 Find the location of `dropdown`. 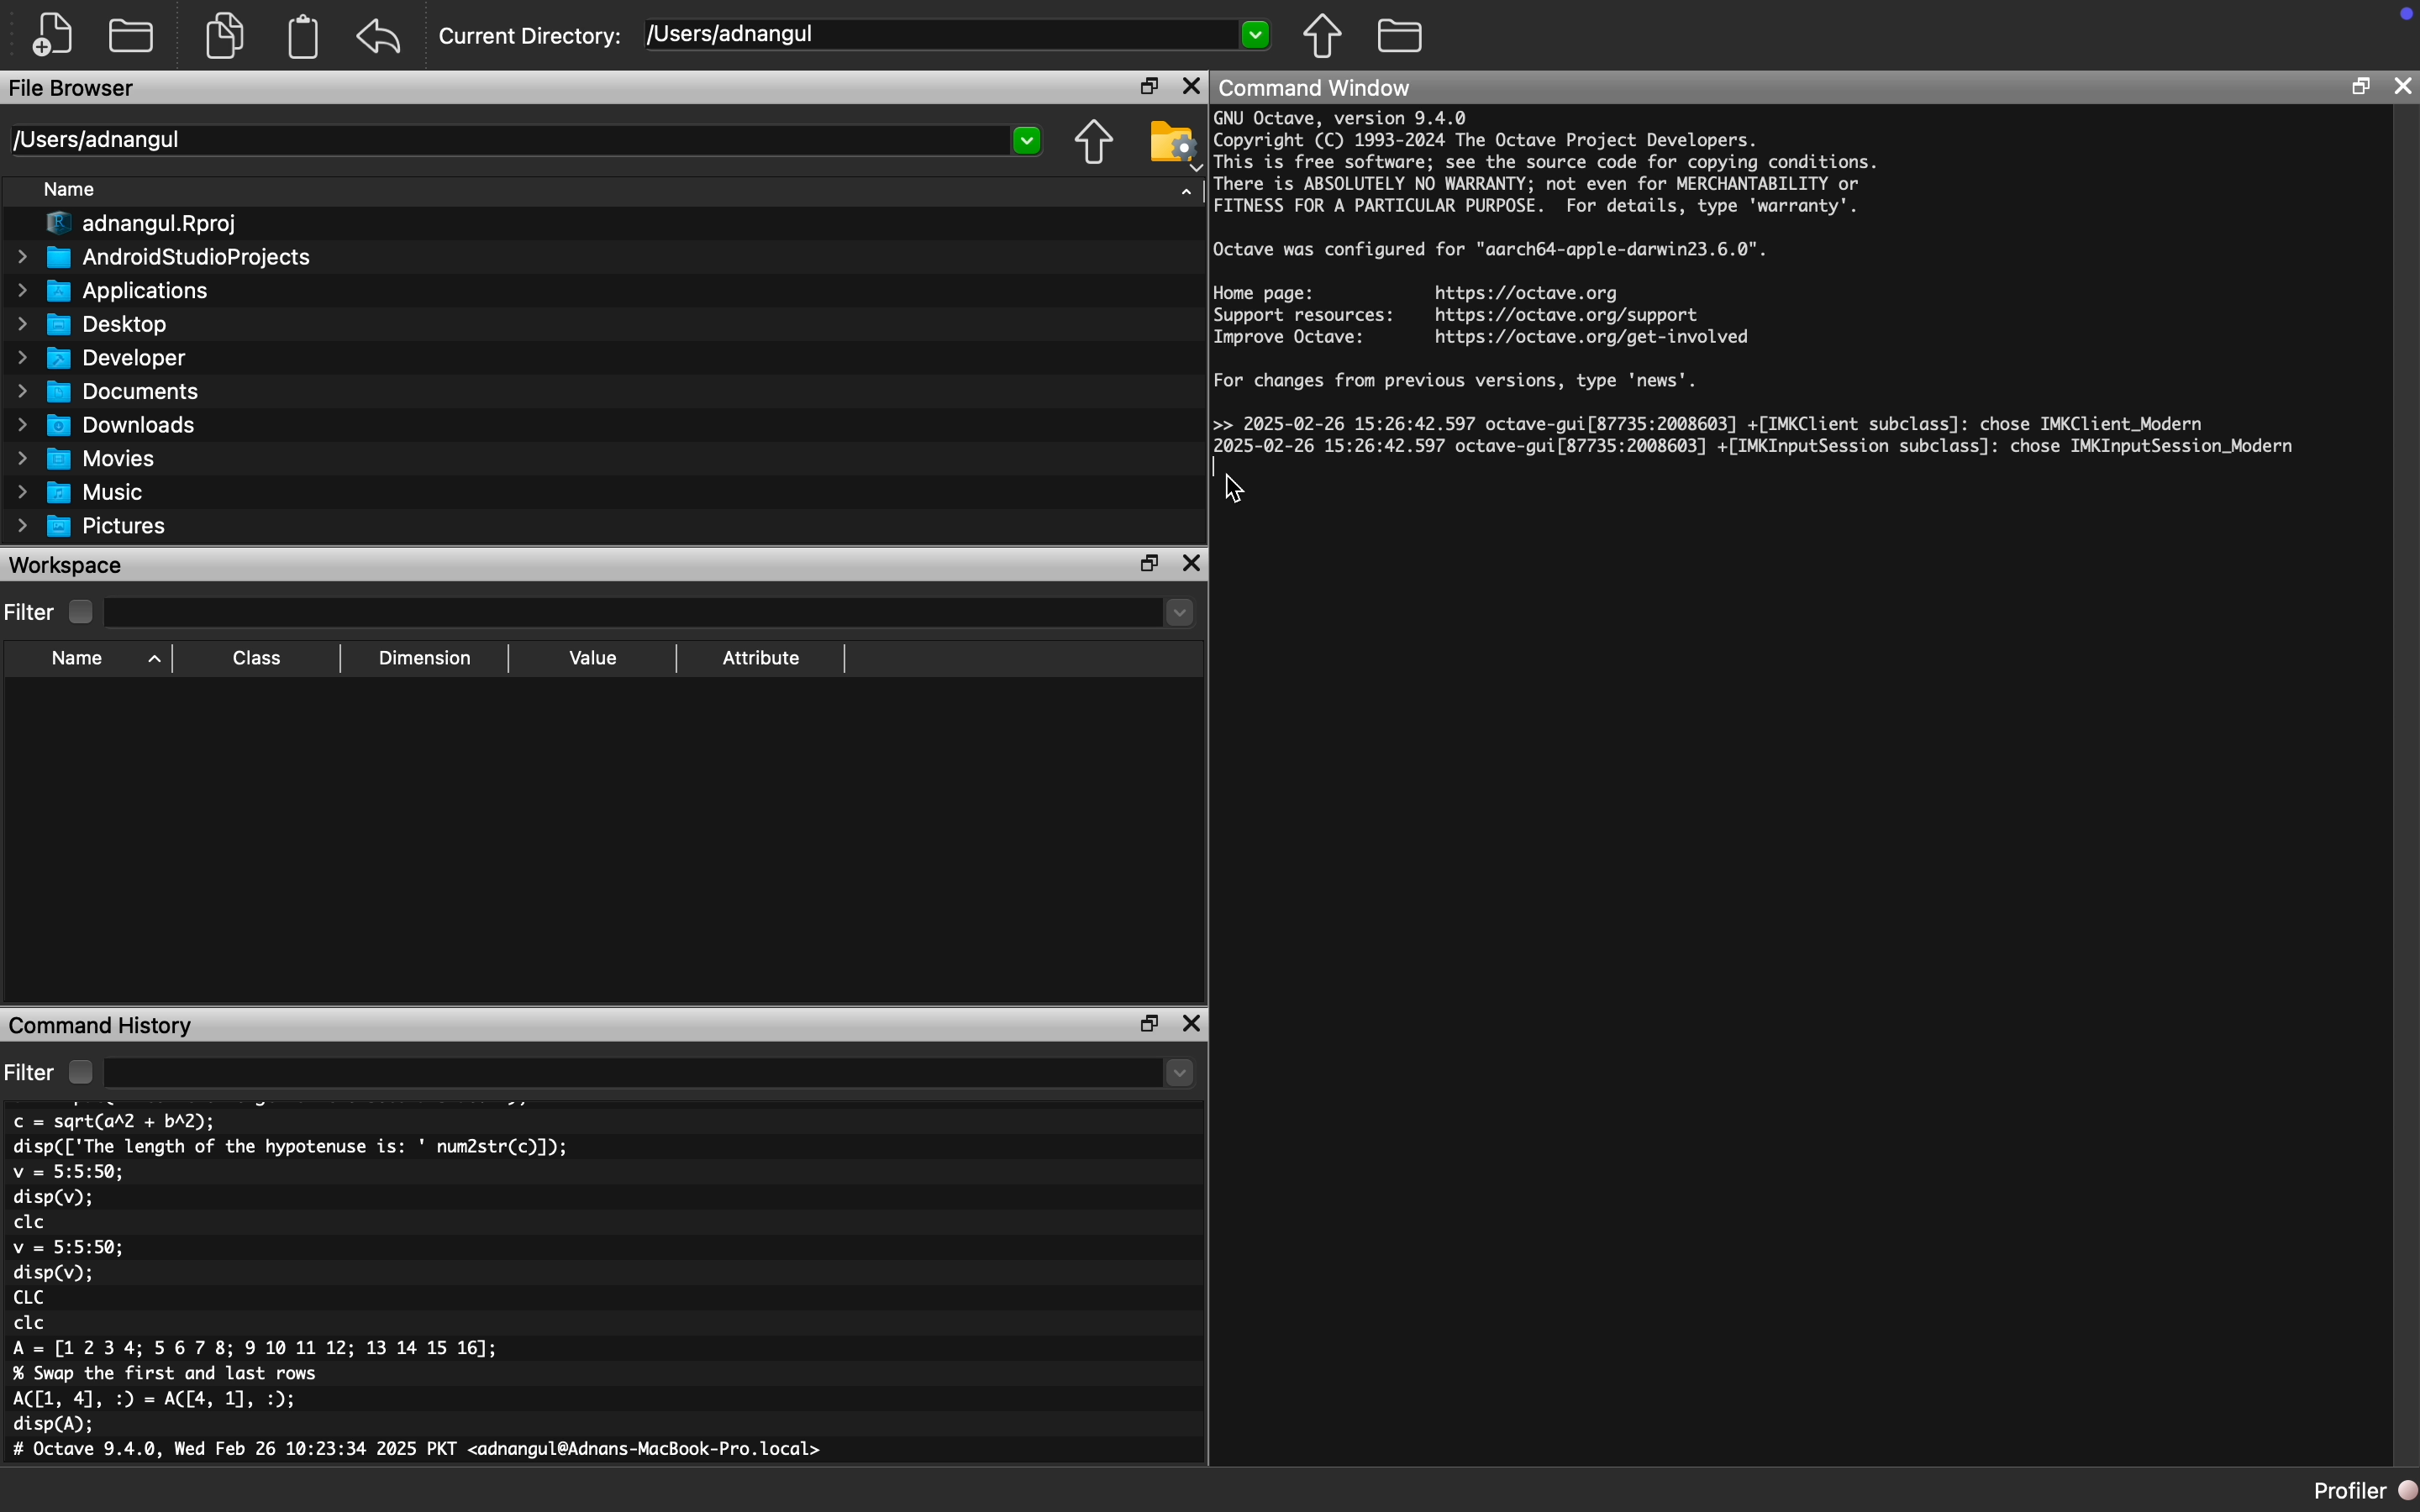

dropdown is located at coordinates (652, 1072).